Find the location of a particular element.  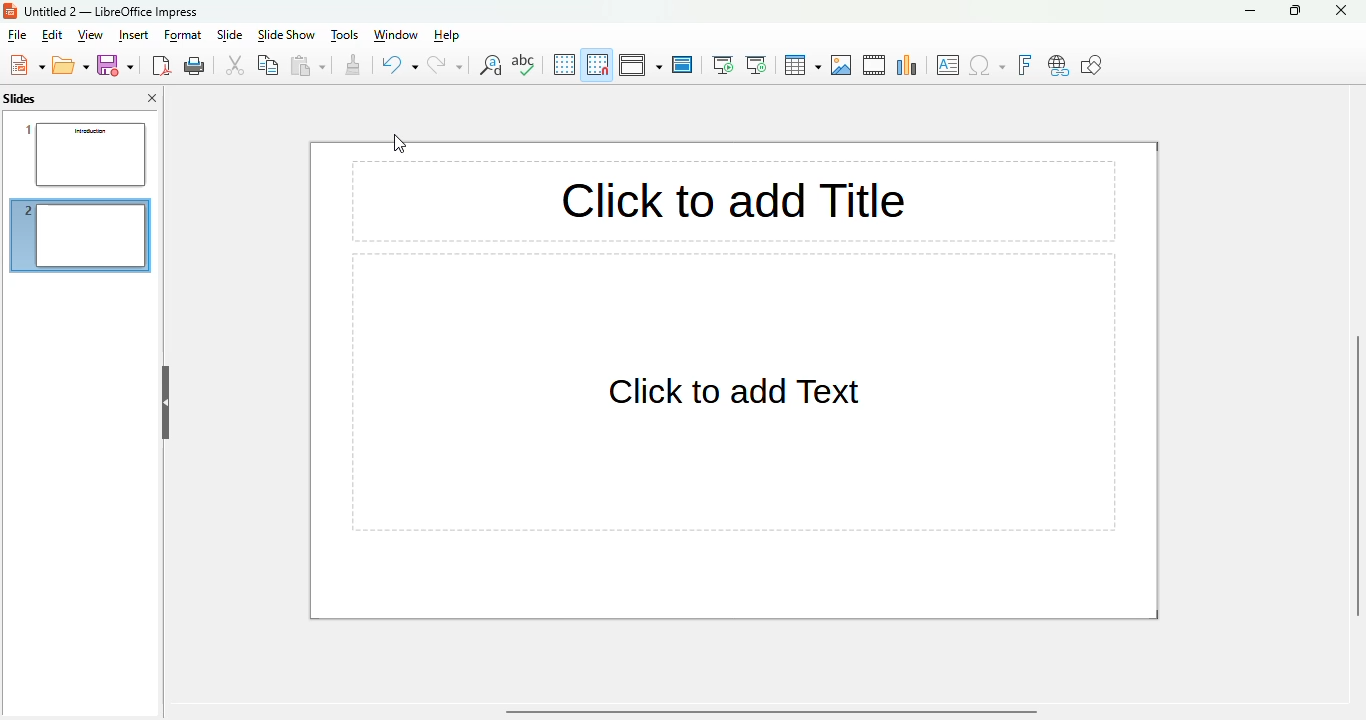

click to add title is located at coordinates (734, 201).